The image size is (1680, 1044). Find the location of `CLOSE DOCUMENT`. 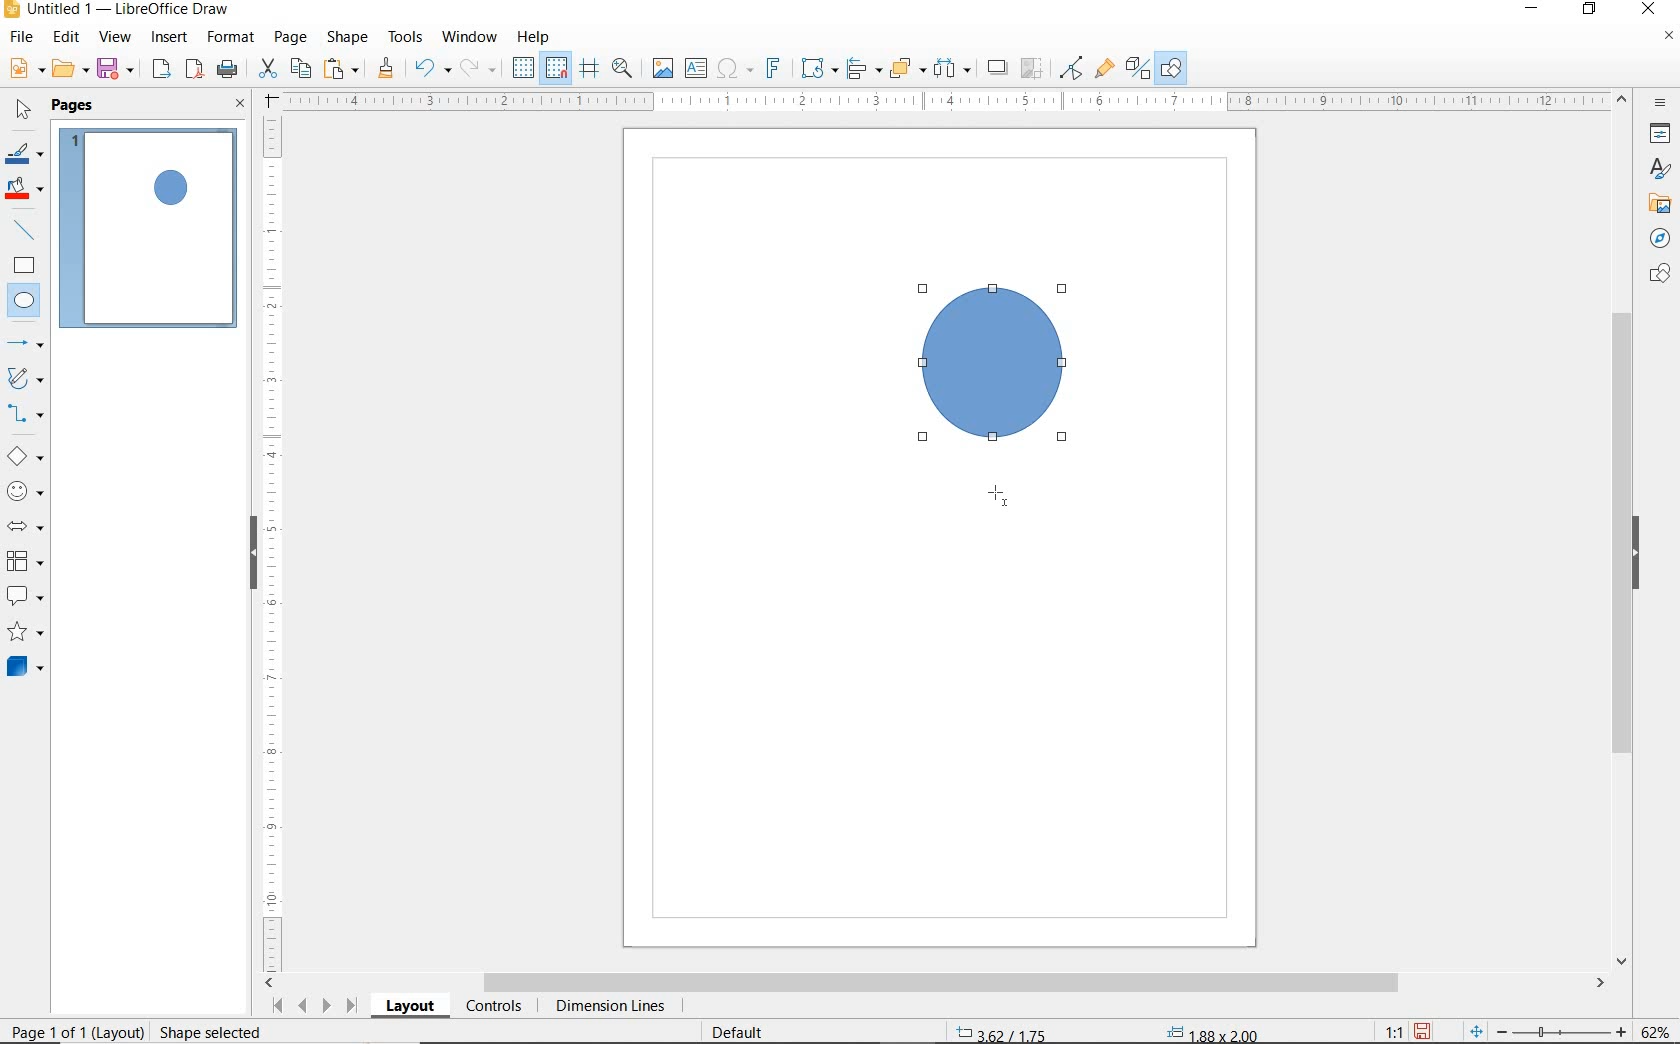

CLOSE DOCUMENT is located at coordinates (1668, 38).